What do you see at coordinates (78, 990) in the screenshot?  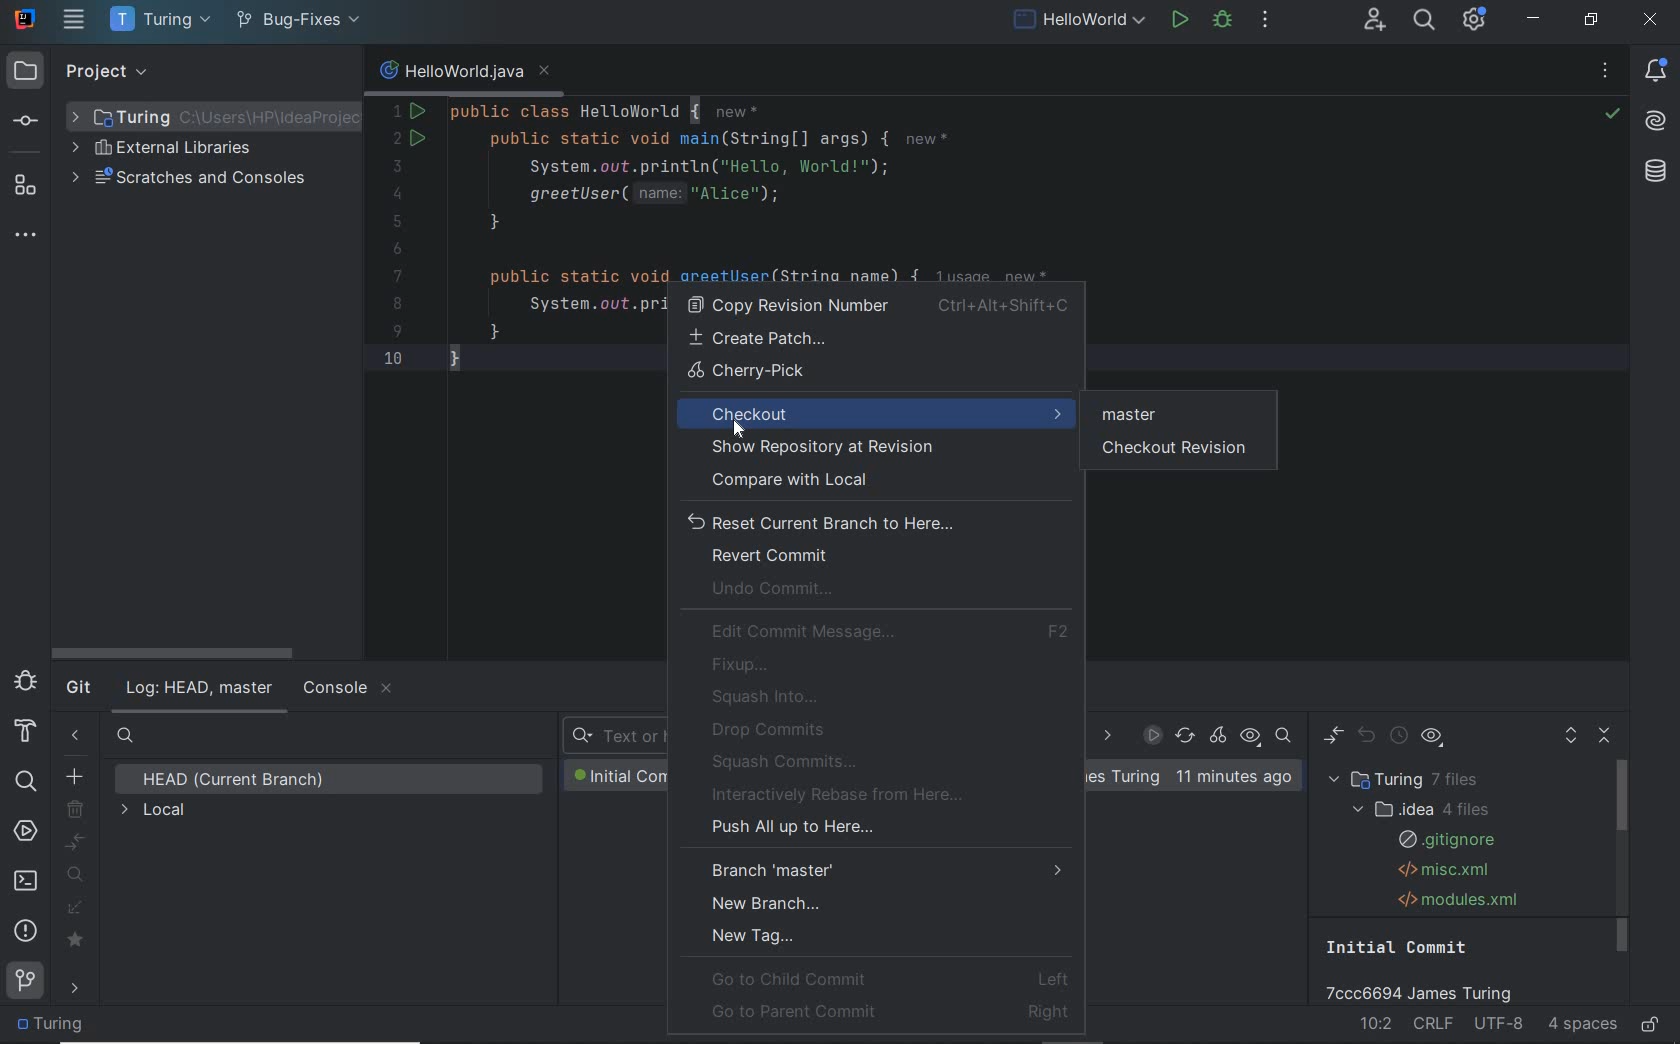 I see `navigate` at bounding box center [78, 990].